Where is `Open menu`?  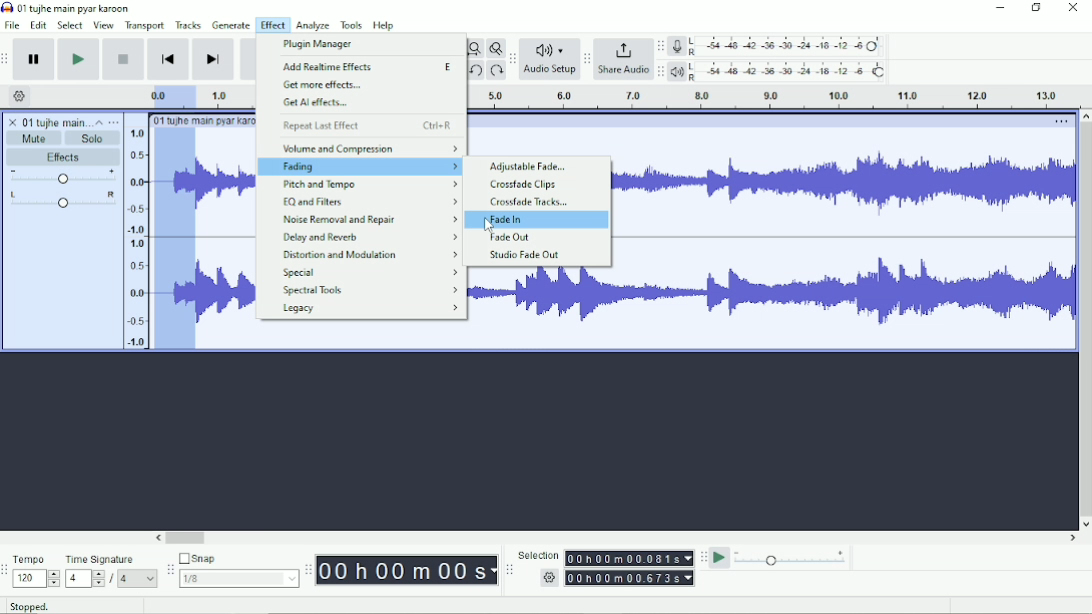 Open menu is located at coordinates (114, 122).